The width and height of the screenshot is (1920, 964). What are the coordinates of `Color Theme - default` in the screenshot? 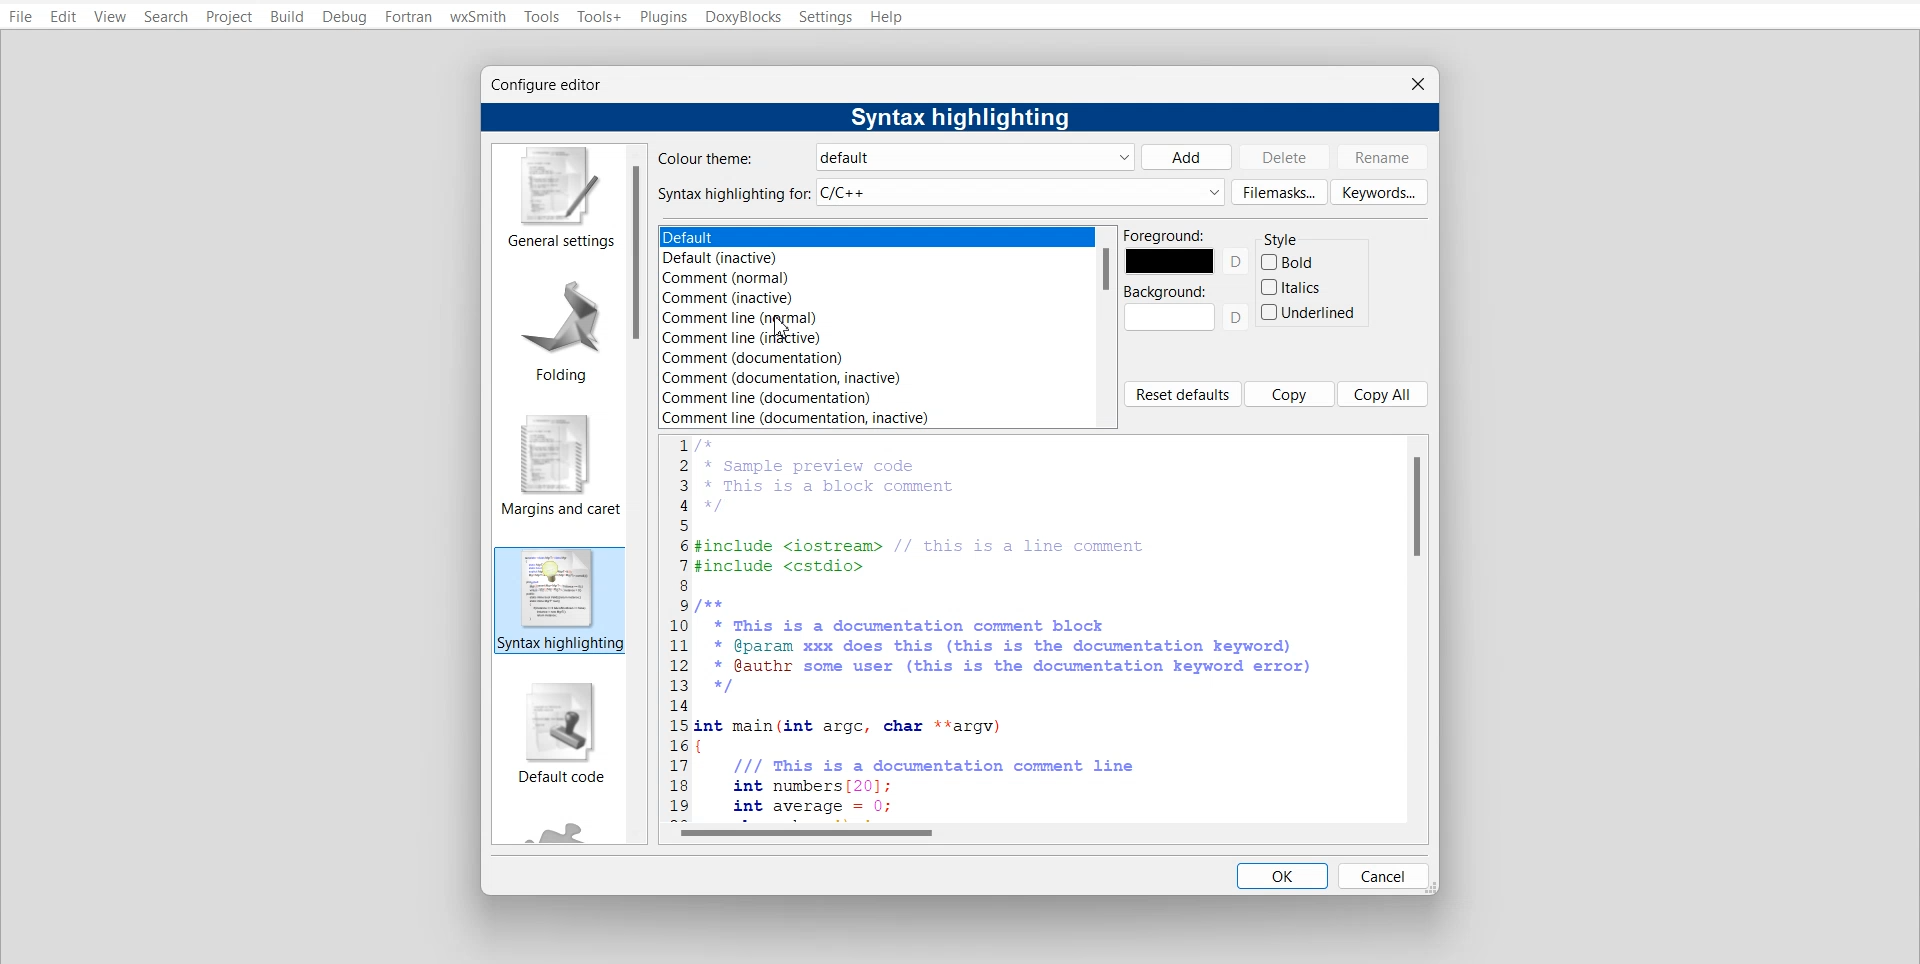 It's located at (895, 157).